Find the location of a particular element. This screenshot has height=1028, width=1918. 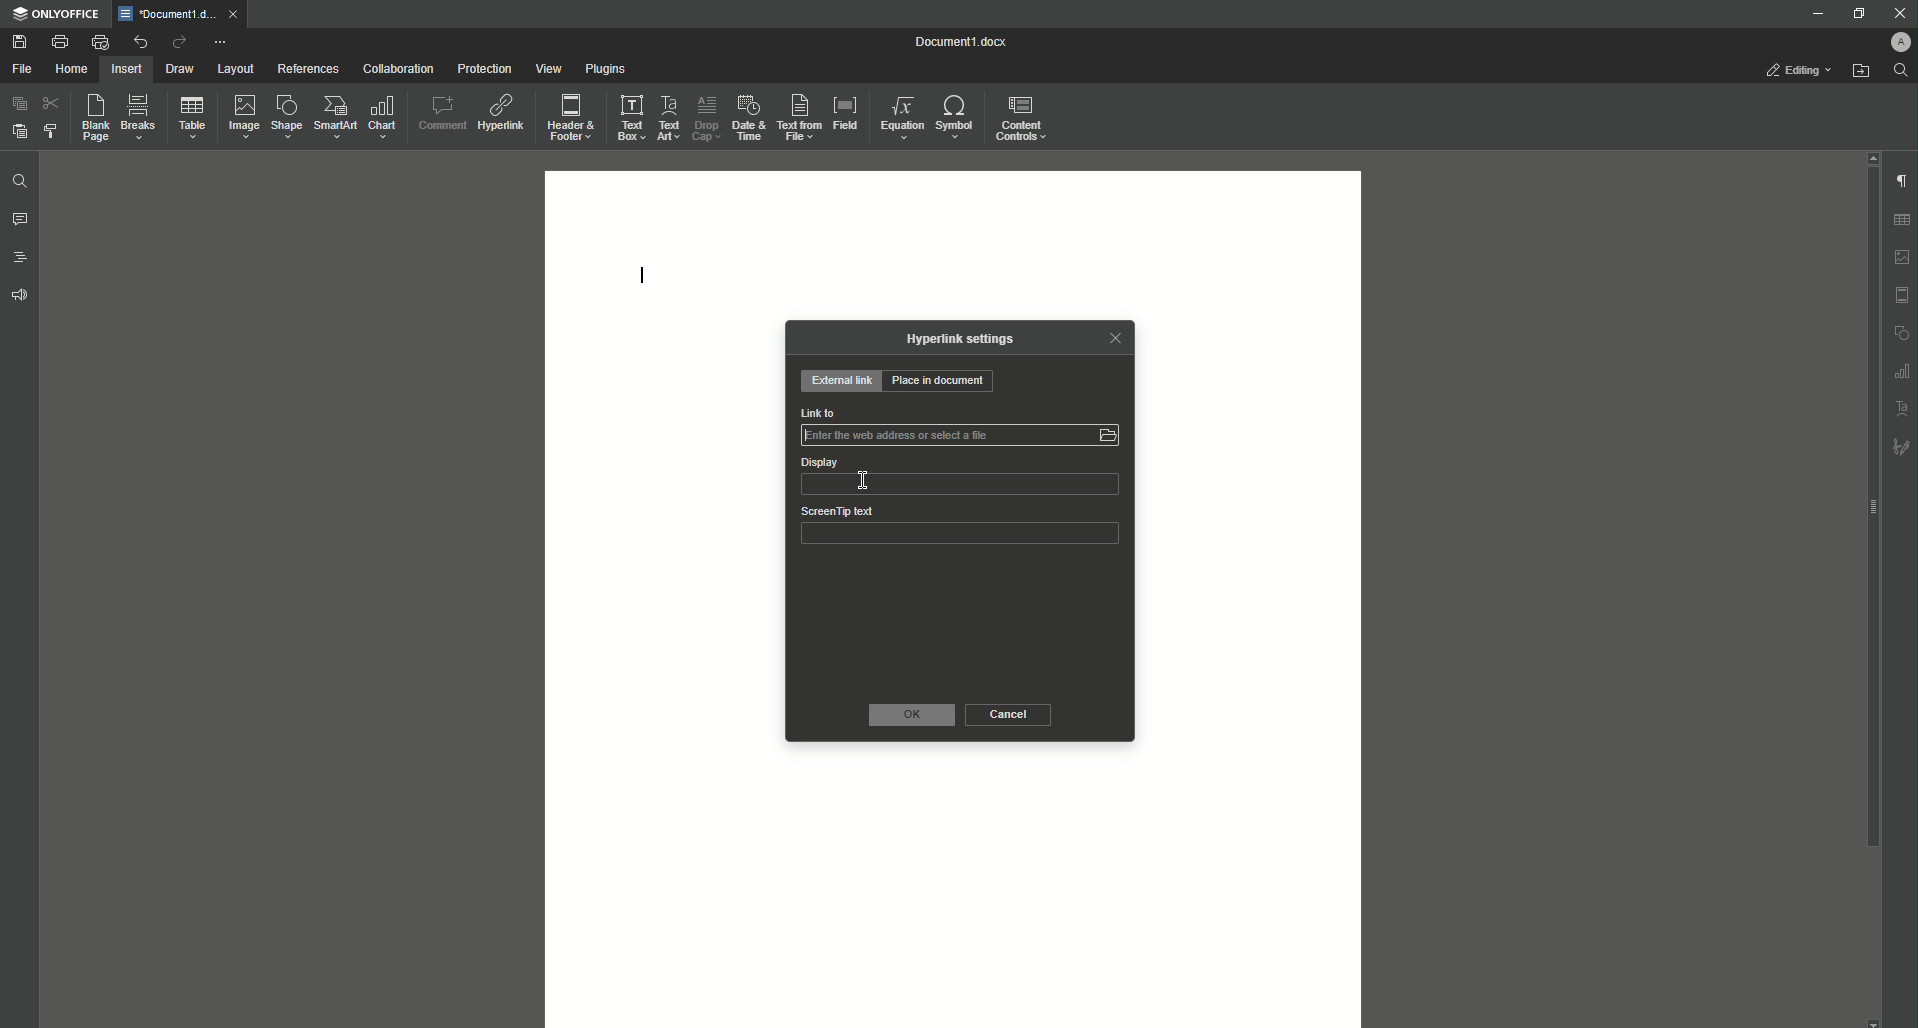

Hyperlink Settings is located at coordinates (955, 344).